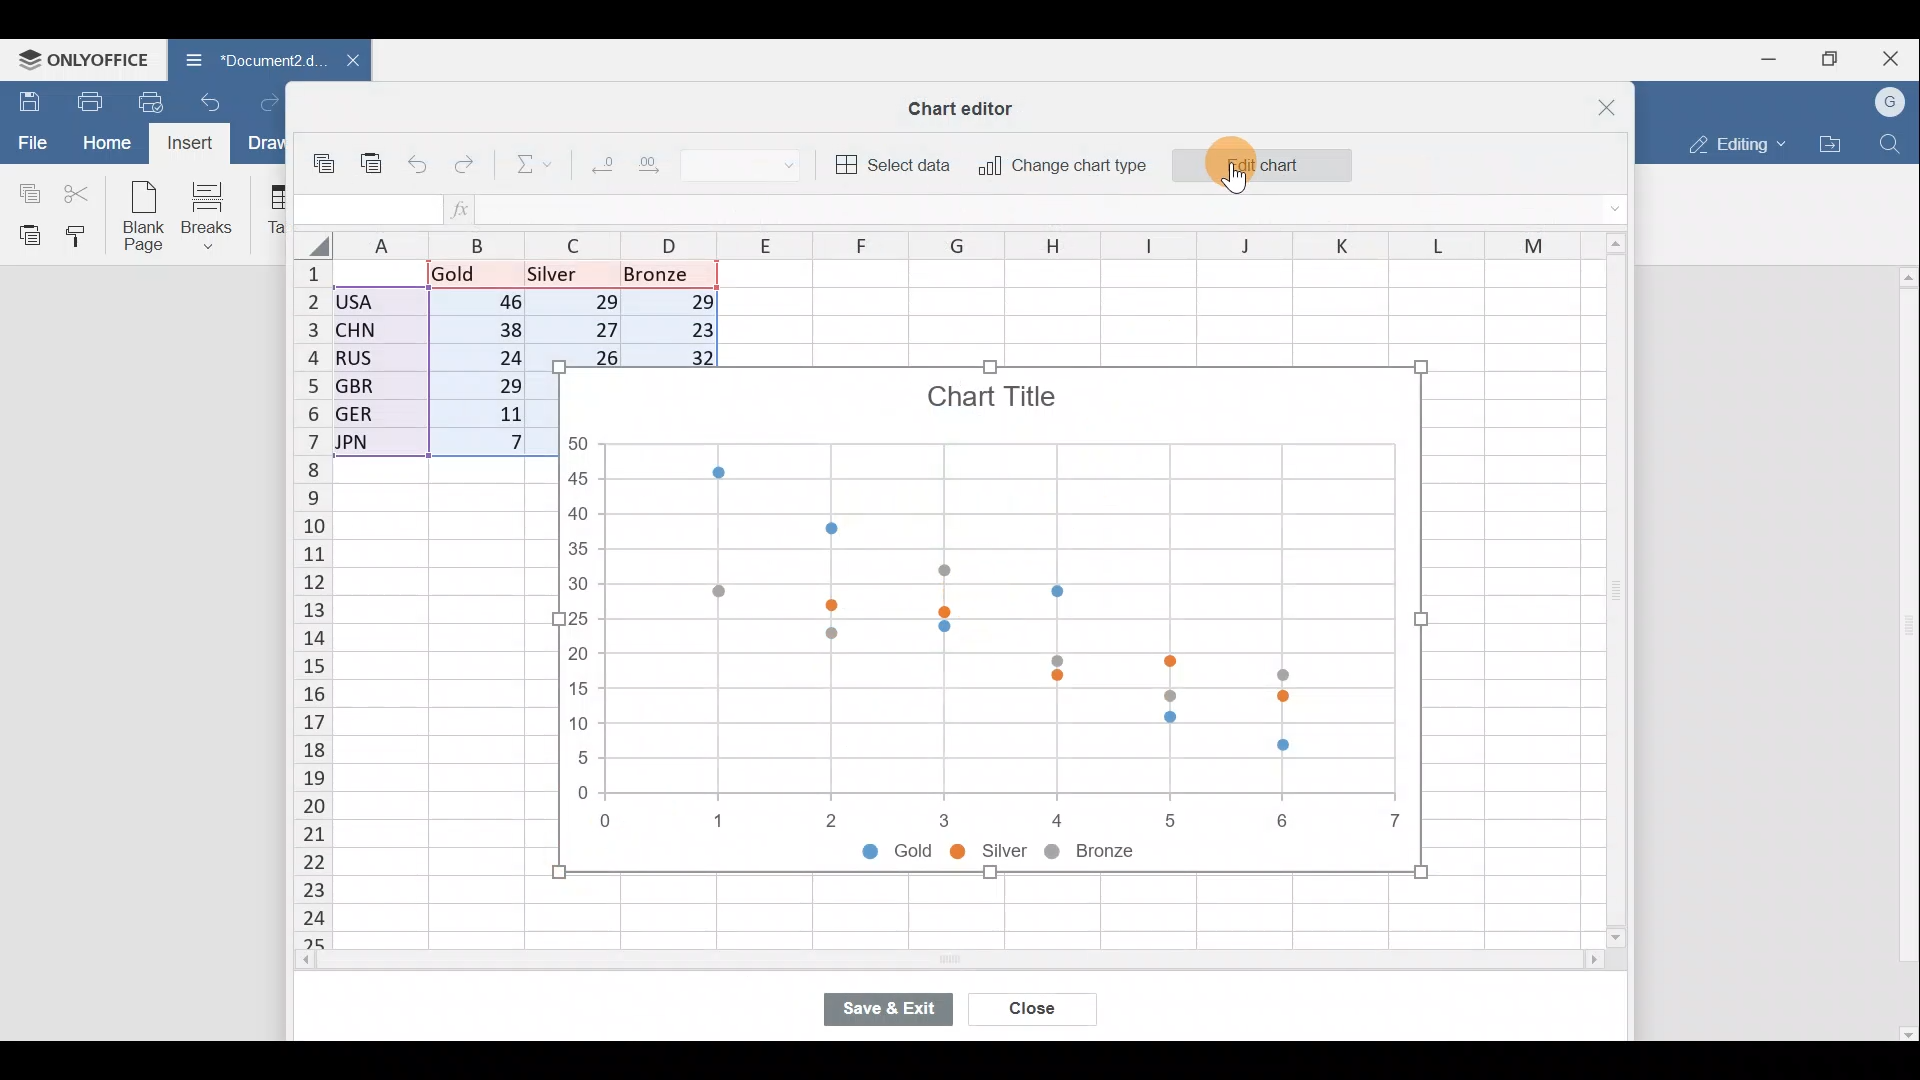  I want to click on Chart image, so click(991, 621).